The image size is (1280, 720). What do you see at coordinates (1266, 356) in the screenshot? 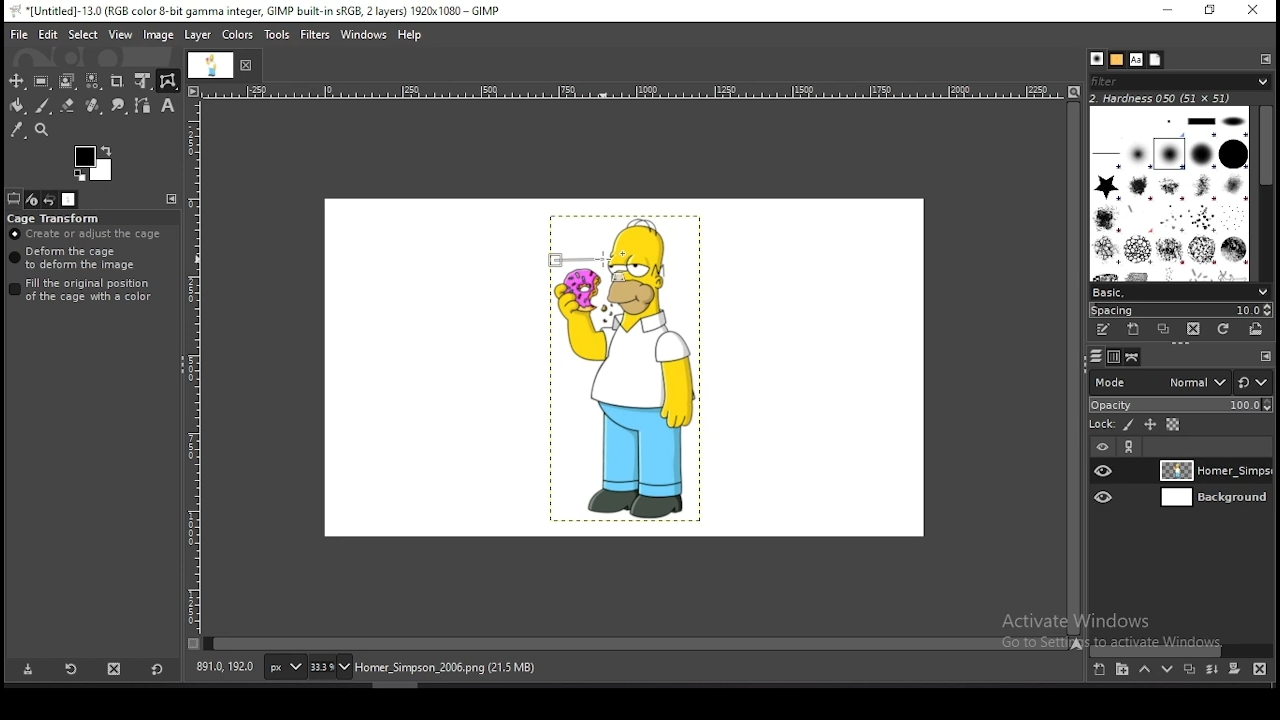
I see `configure this tab` at bounding box center [1266, 356].